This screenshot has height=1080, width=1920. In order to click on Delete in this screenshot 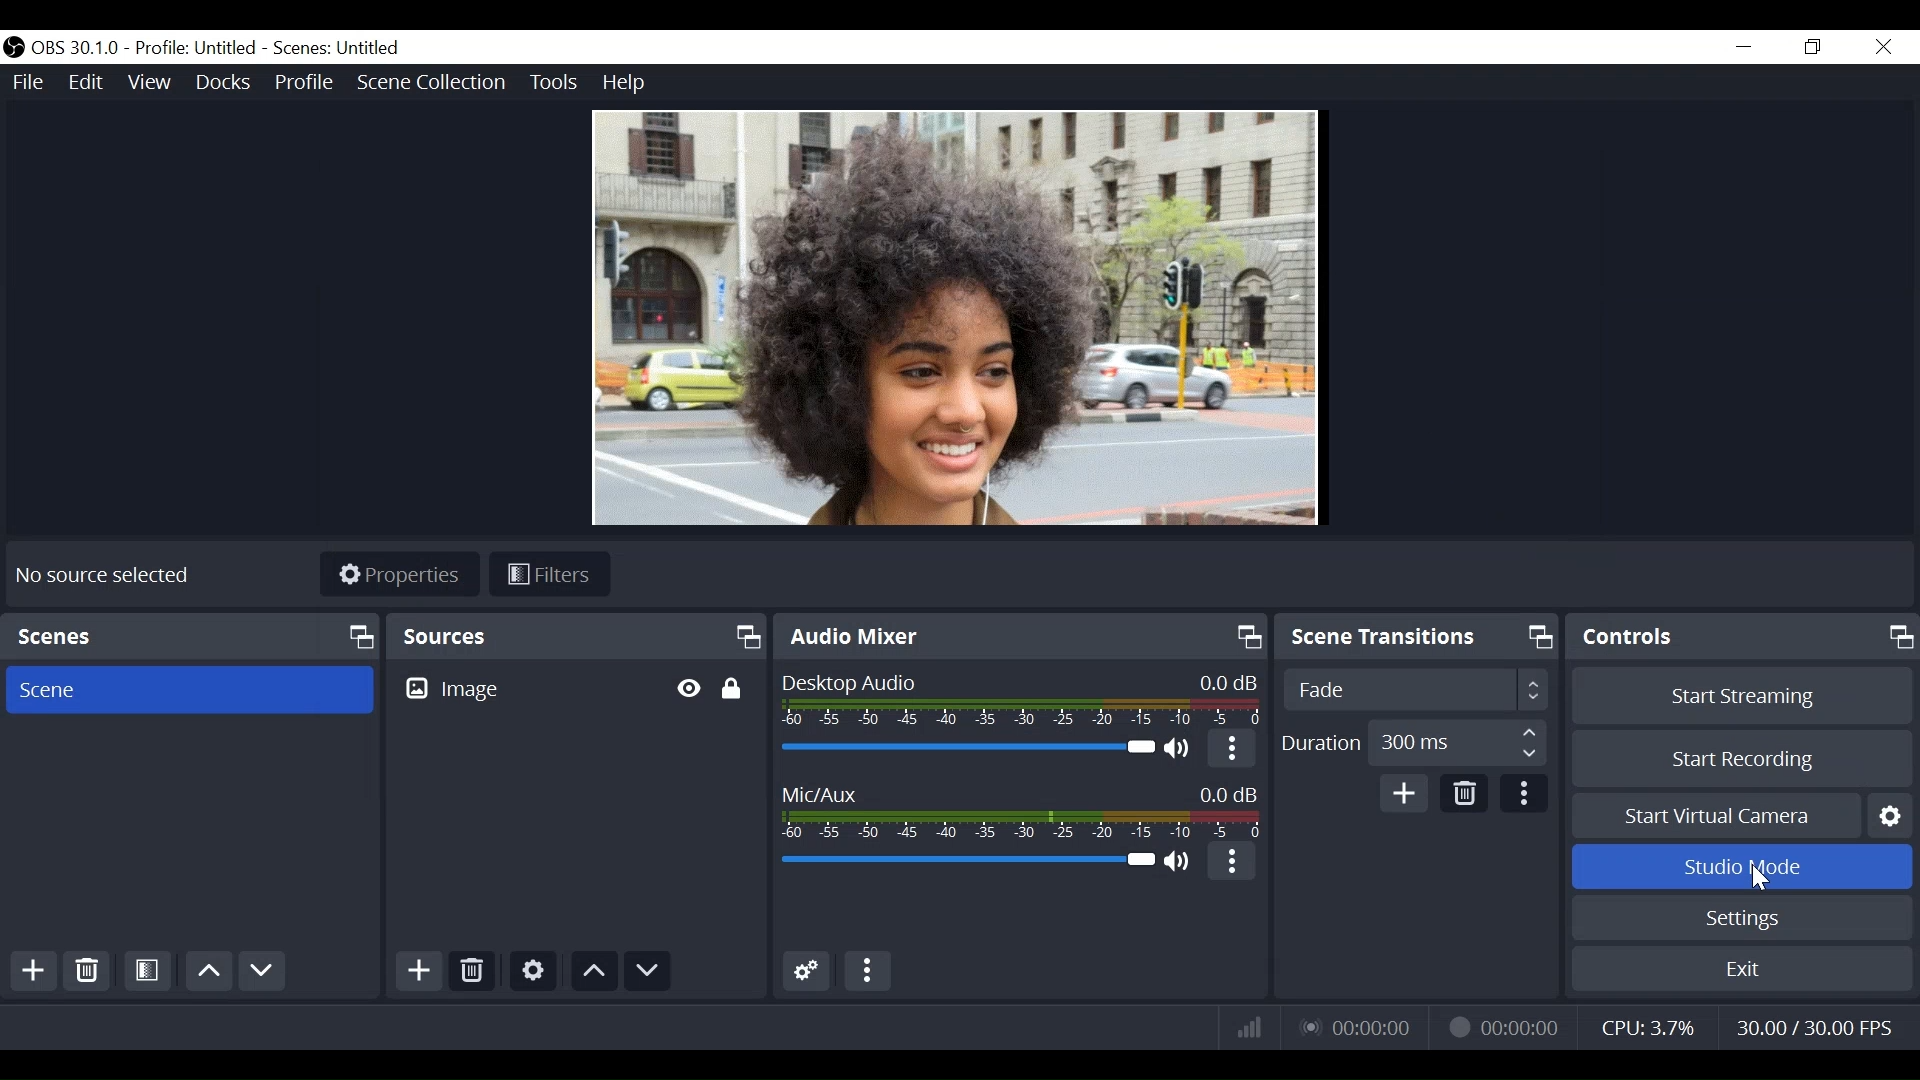, I will do `click(91, 972)`.